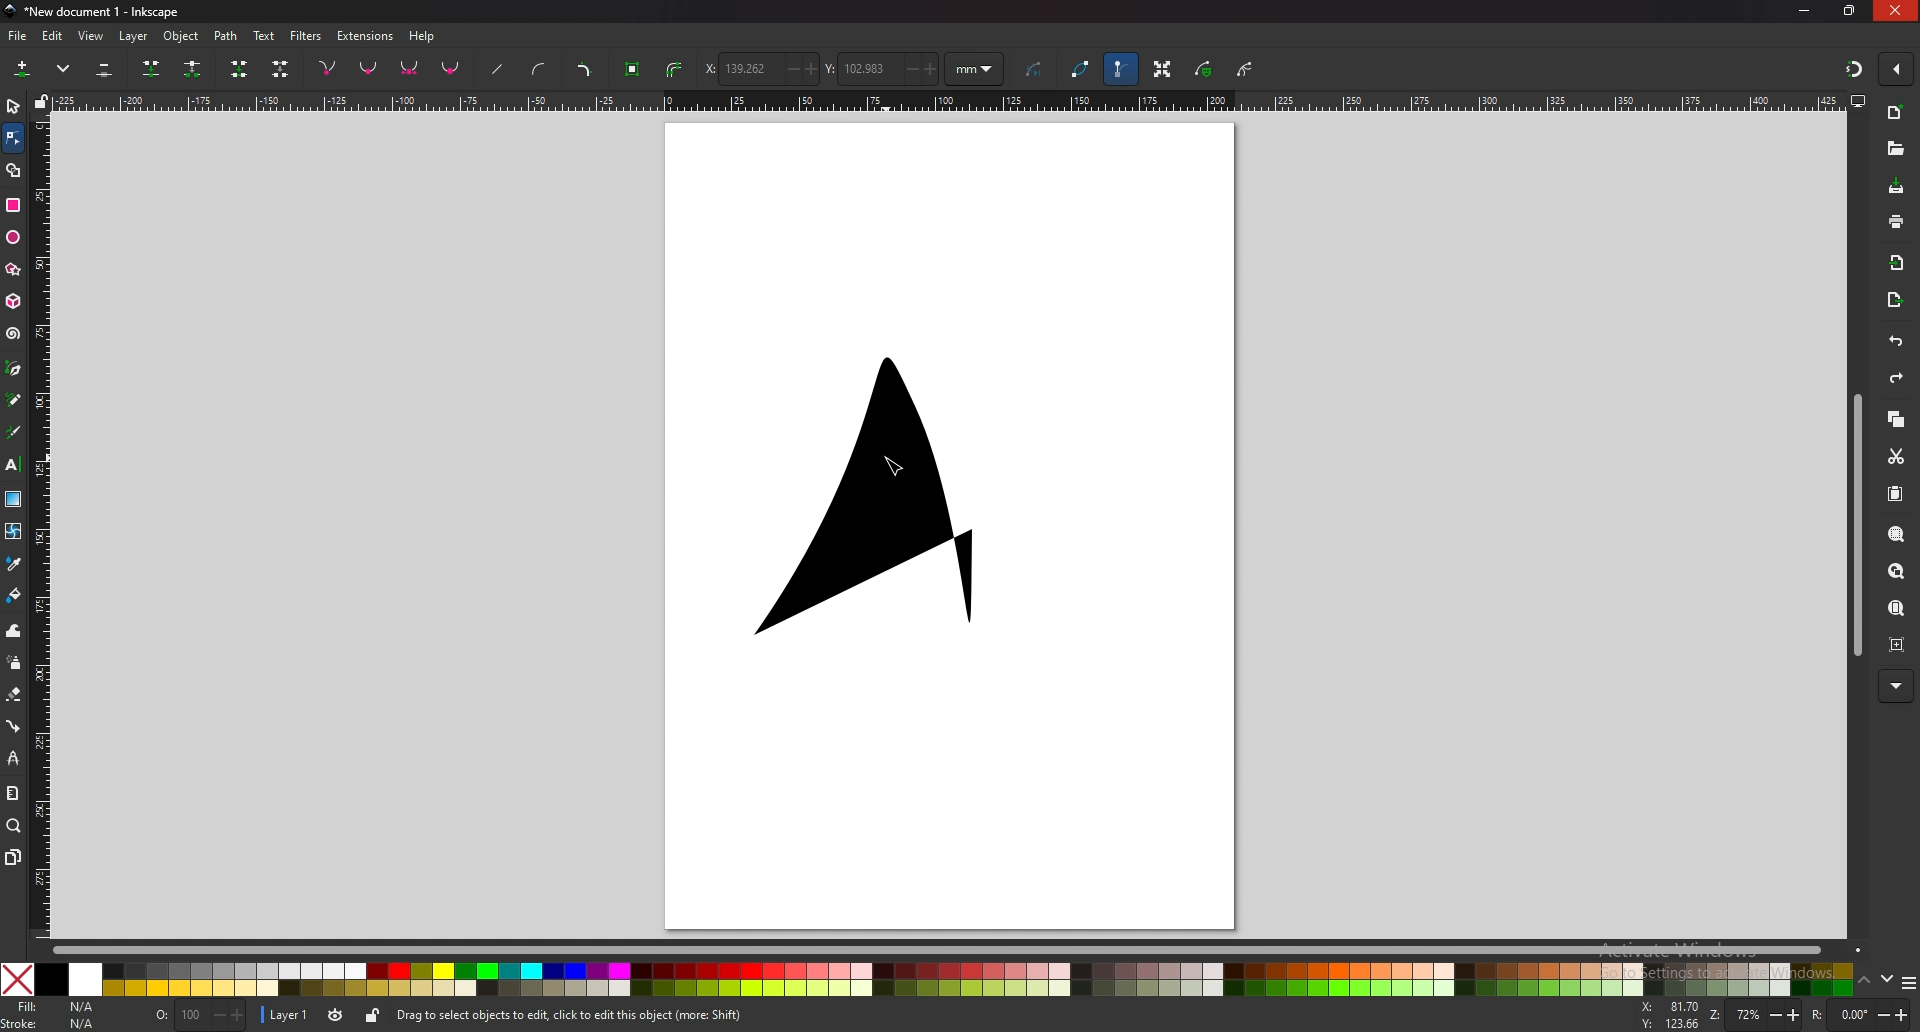 The image size is (1920, 1032). I want to click on layer, so click(288, 1015).